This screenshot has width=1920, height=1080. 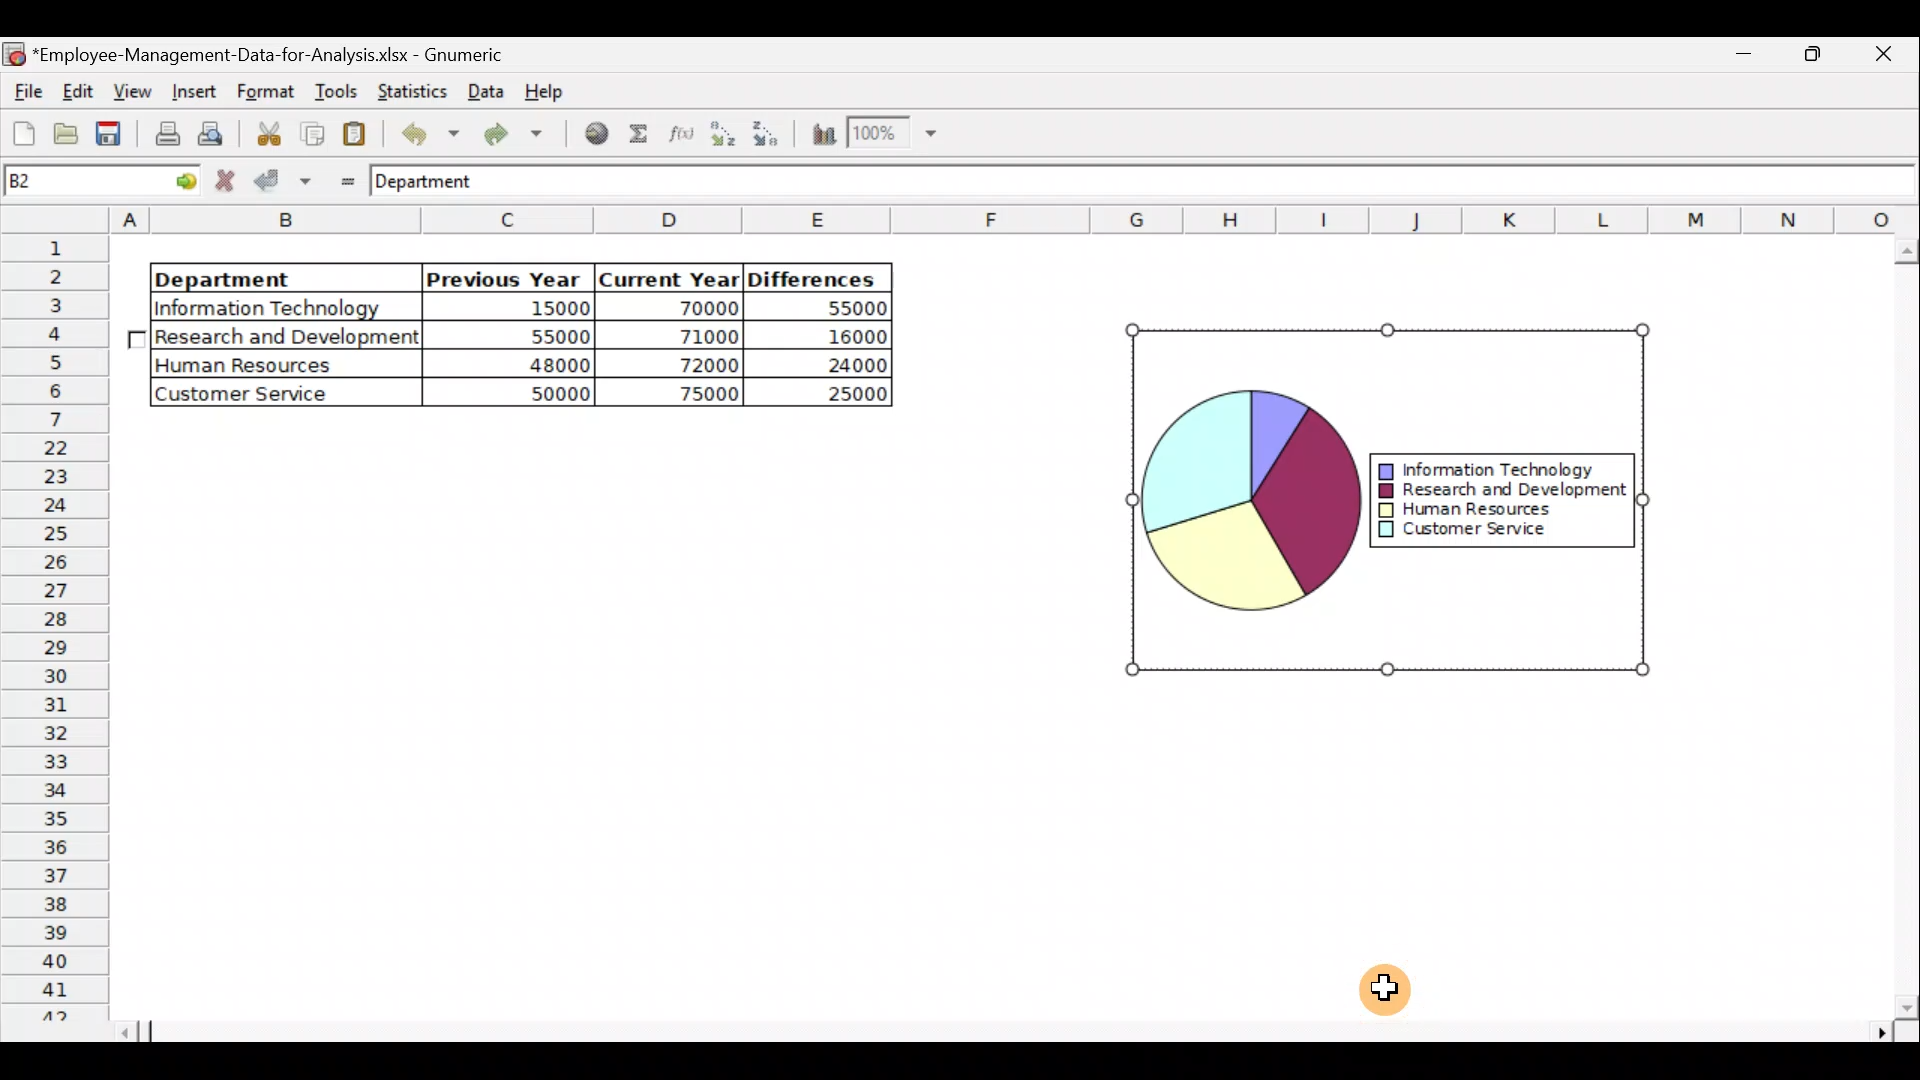 I want to click on Paste the clipboard, so click(x=359, y=135).